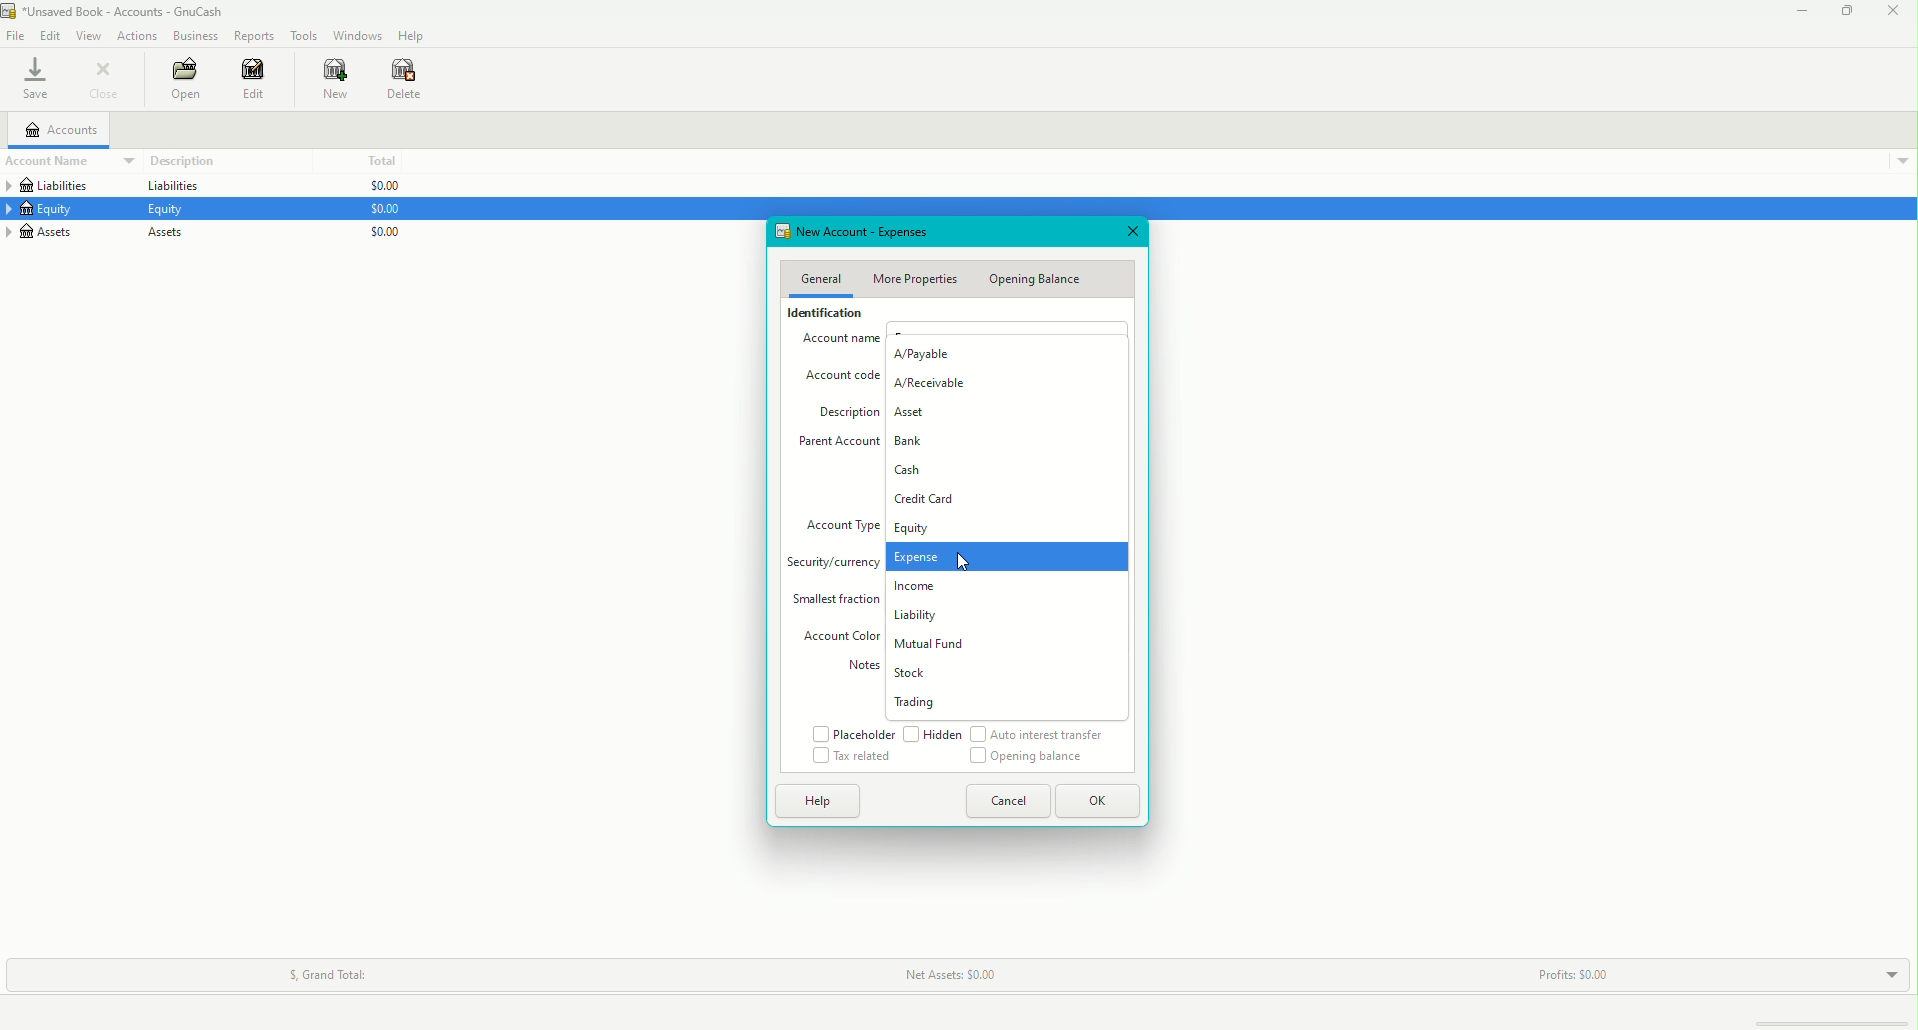  What do you see at coordinates (840, 374) in the screenshot?
I see `Account Code` at bounding box center [840, 374].